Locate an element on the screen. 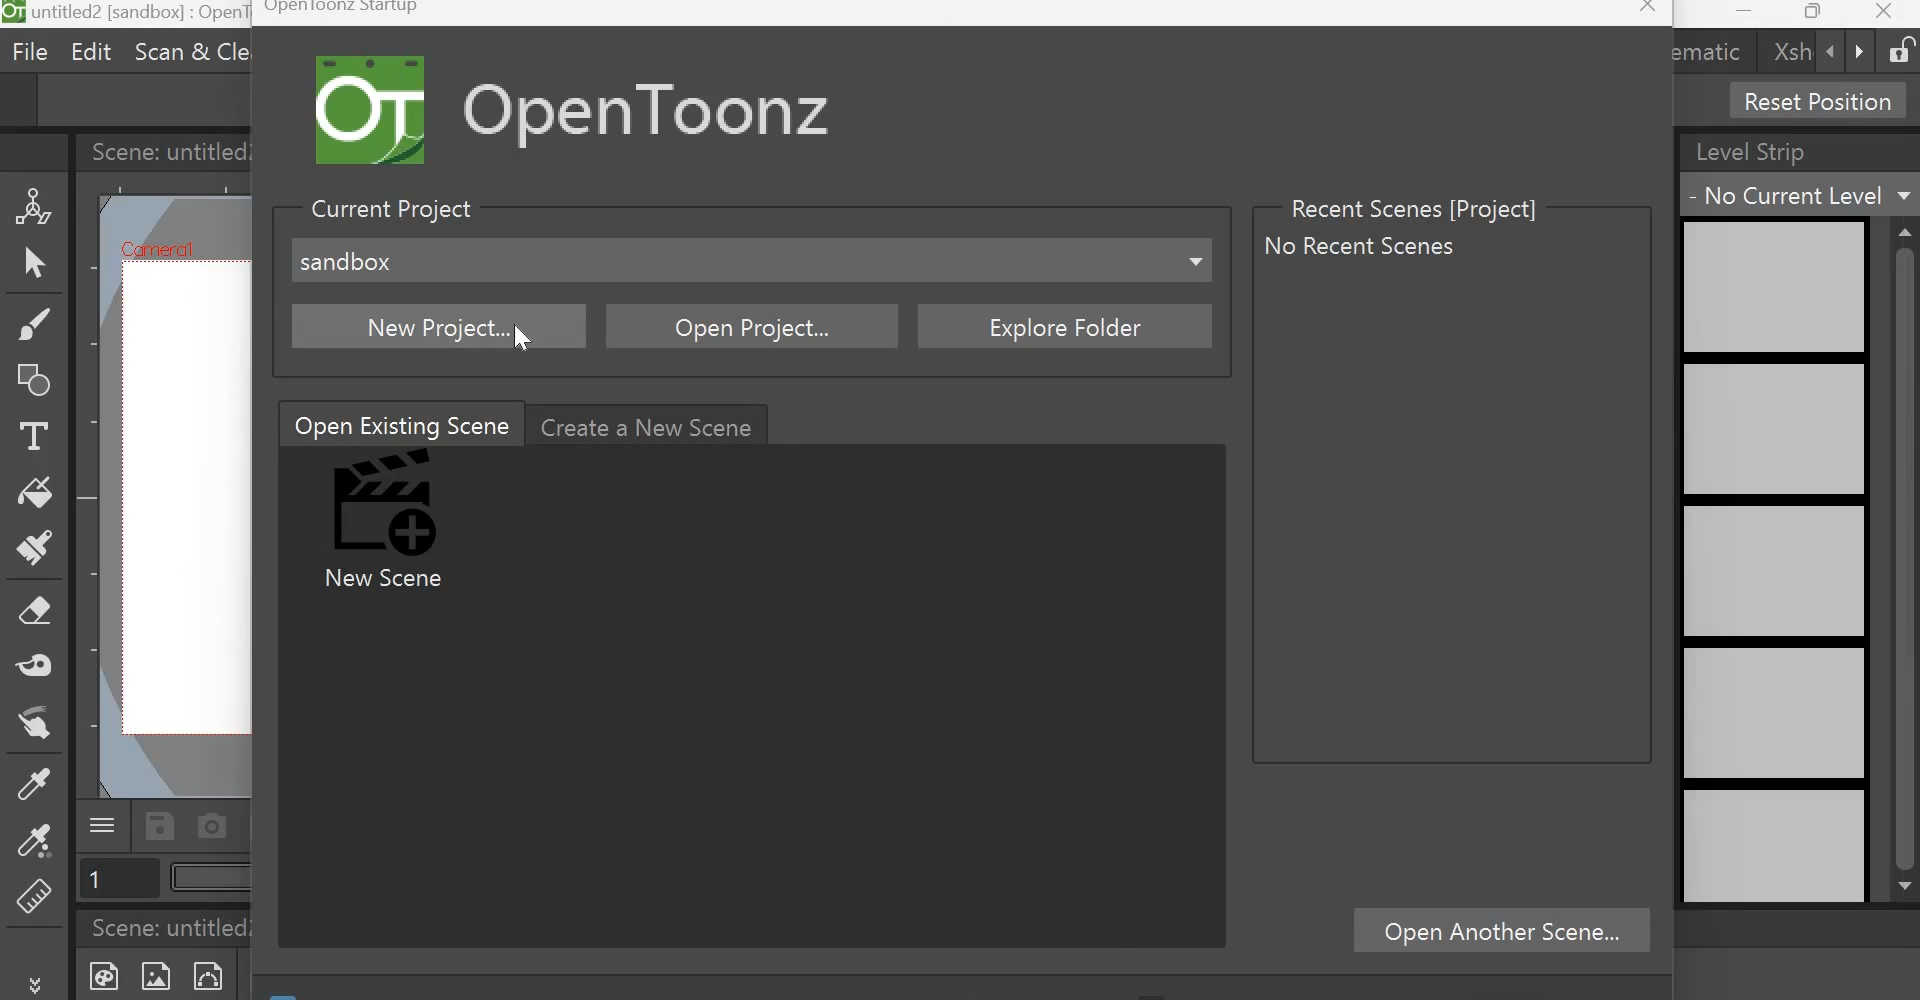 Image resolution: width=1920 pixels, height=1000 pixels. Opentoonz Startup is located at coordinates (341, 12).